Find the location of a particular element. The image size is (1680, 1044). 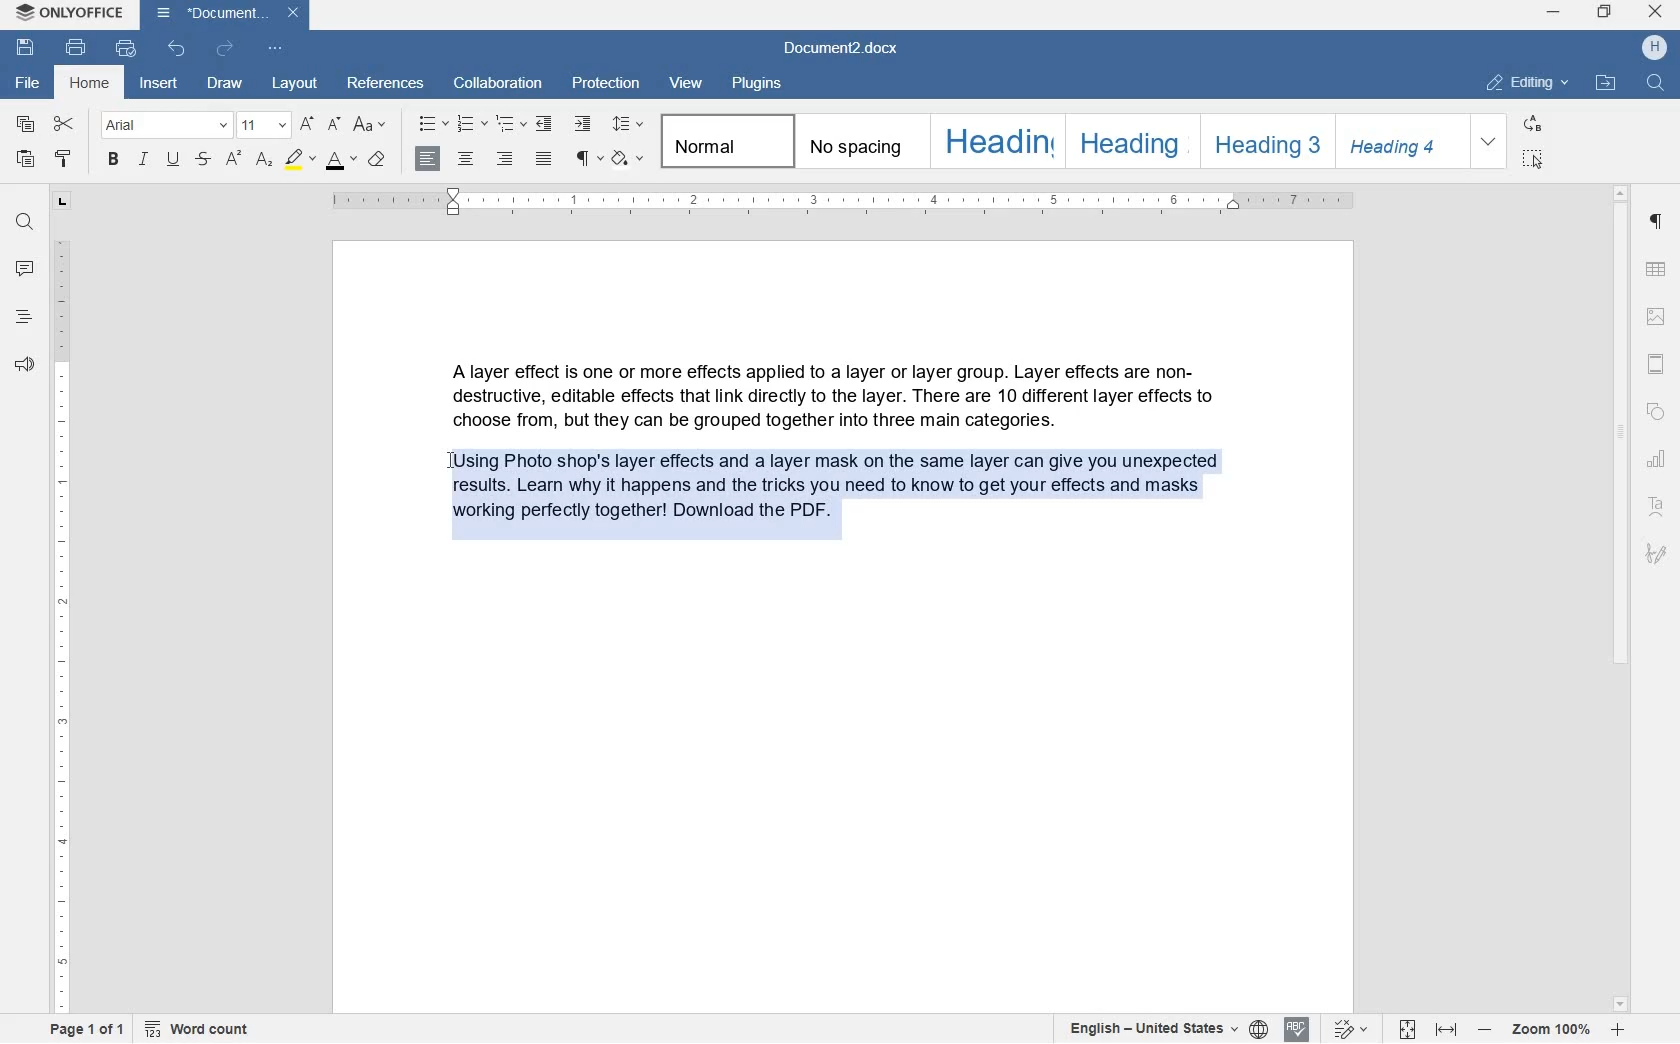

HEADING 3 is located at coordinates (1261, 140).